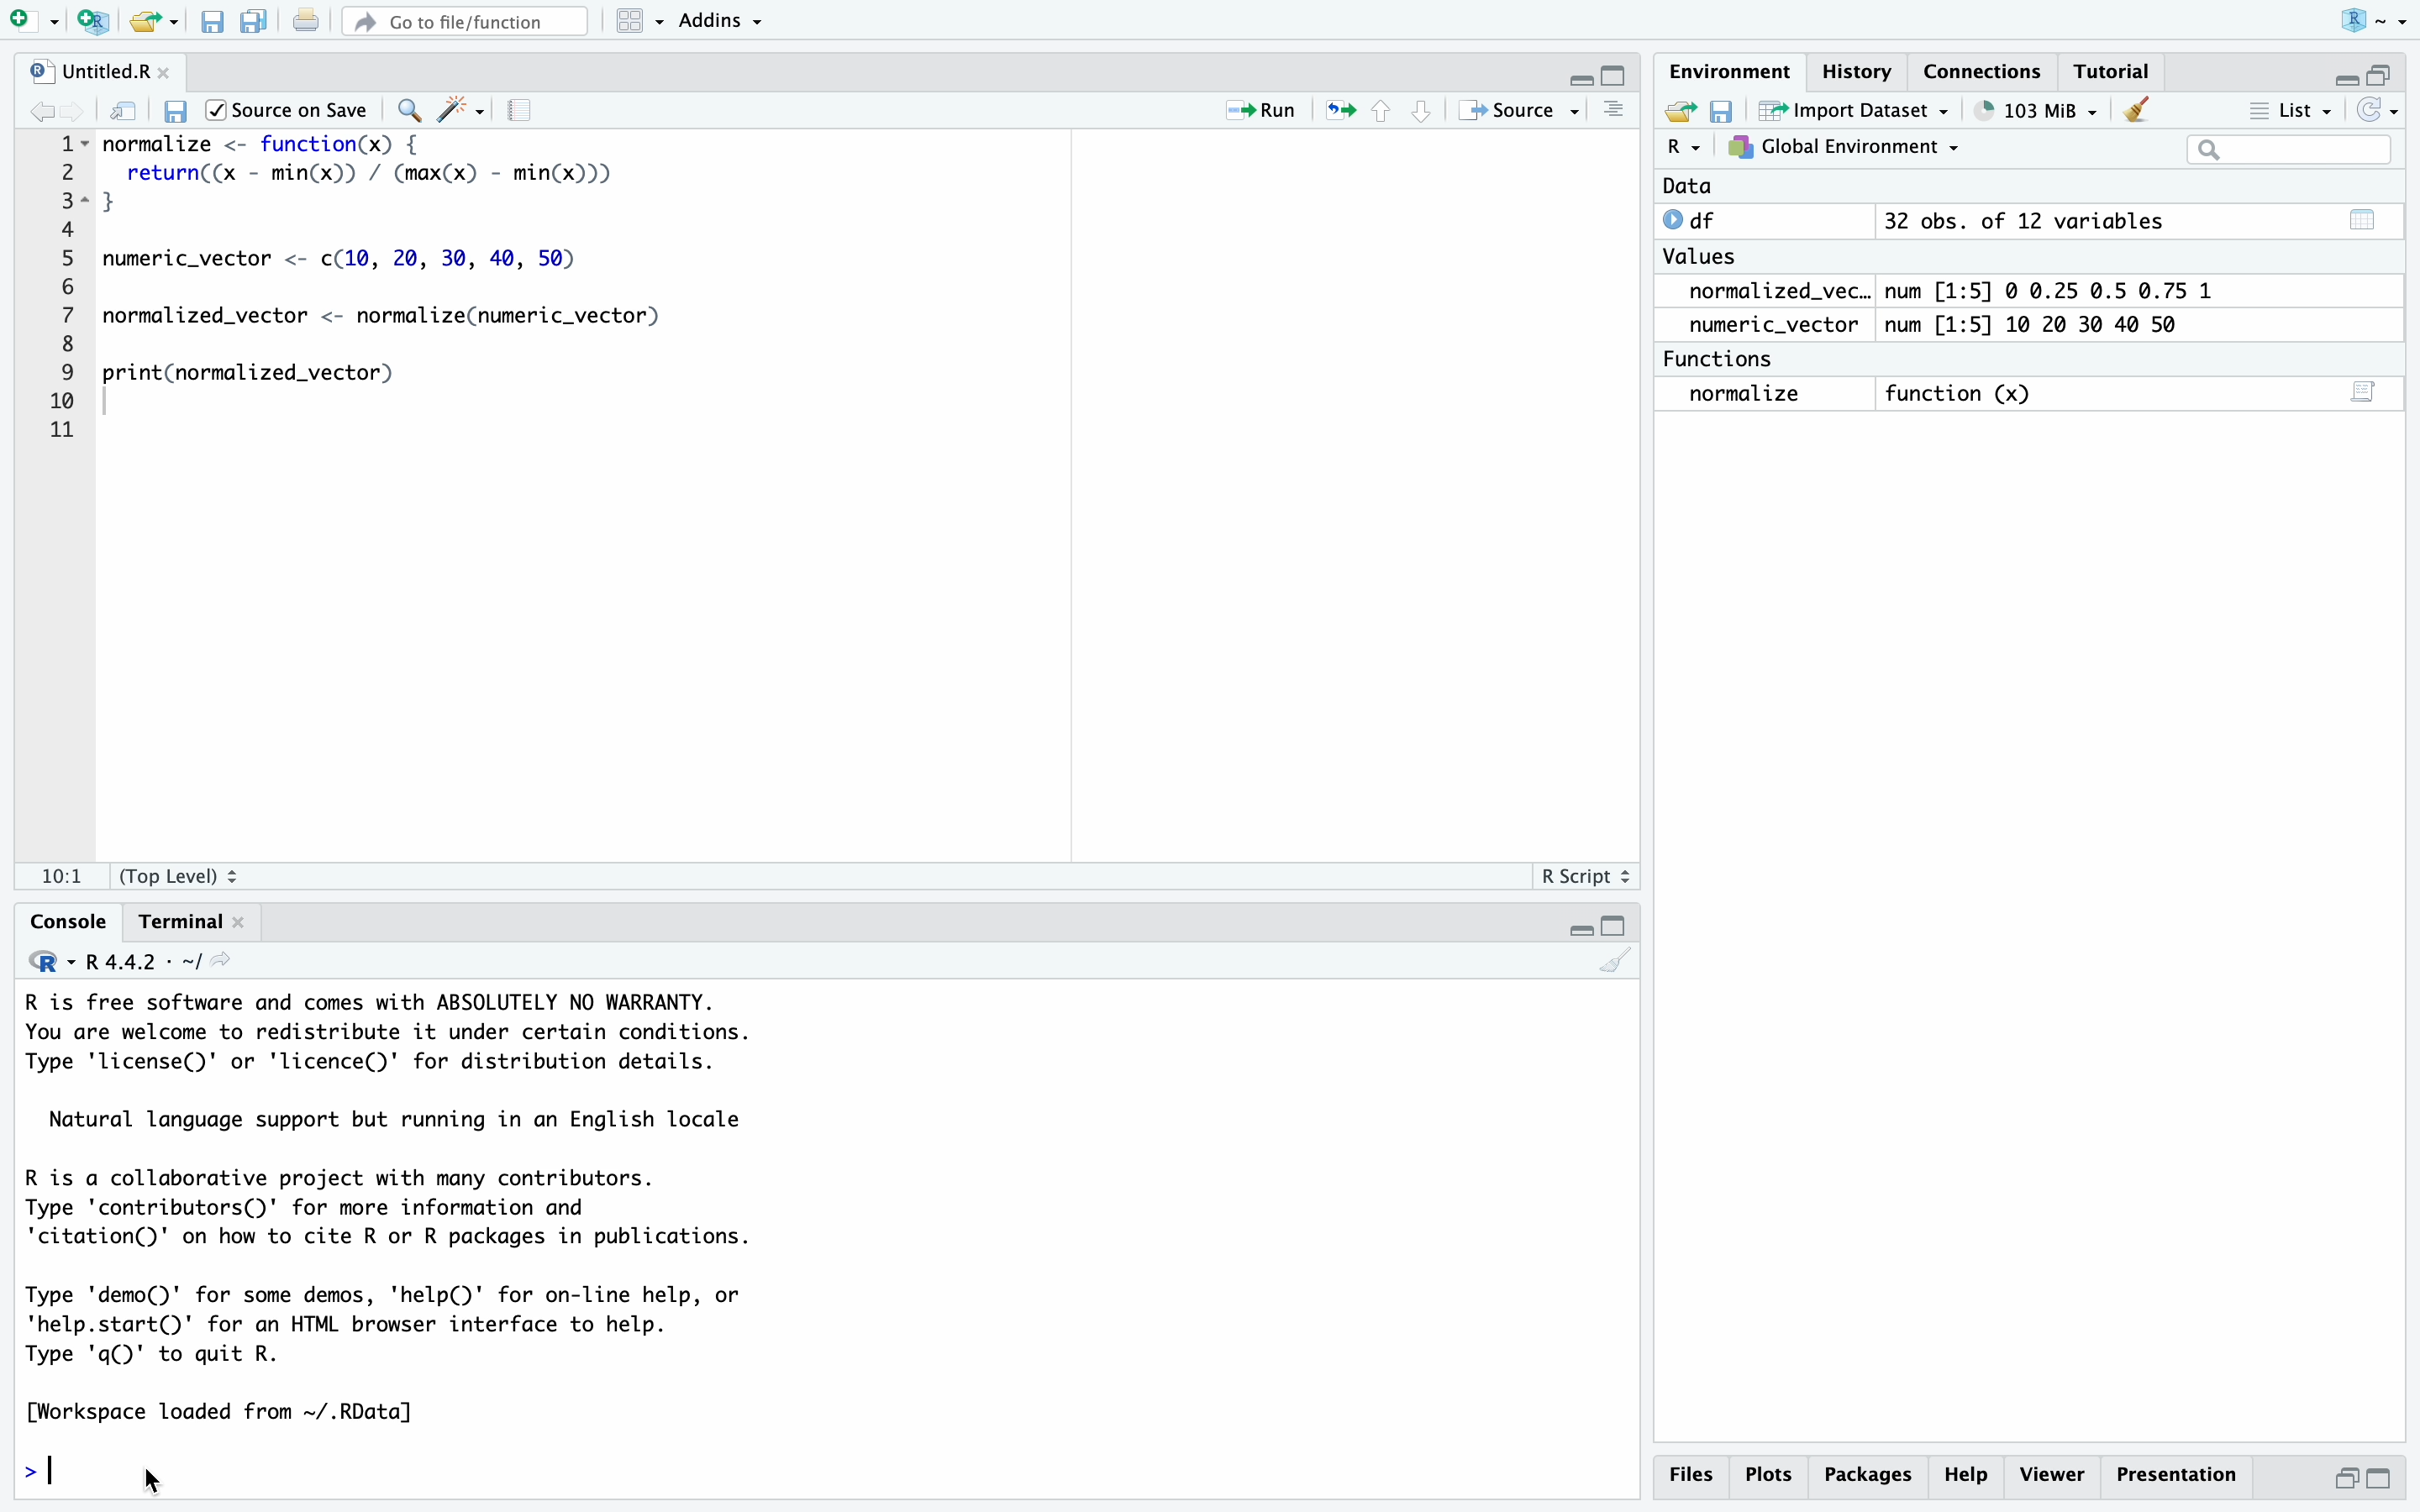 The height and width of the screenshot is (1512, 2420). What do you see at coordinates (182, 924) in the screenshot?
I see `Terminal` at bounding box center [182, 924].